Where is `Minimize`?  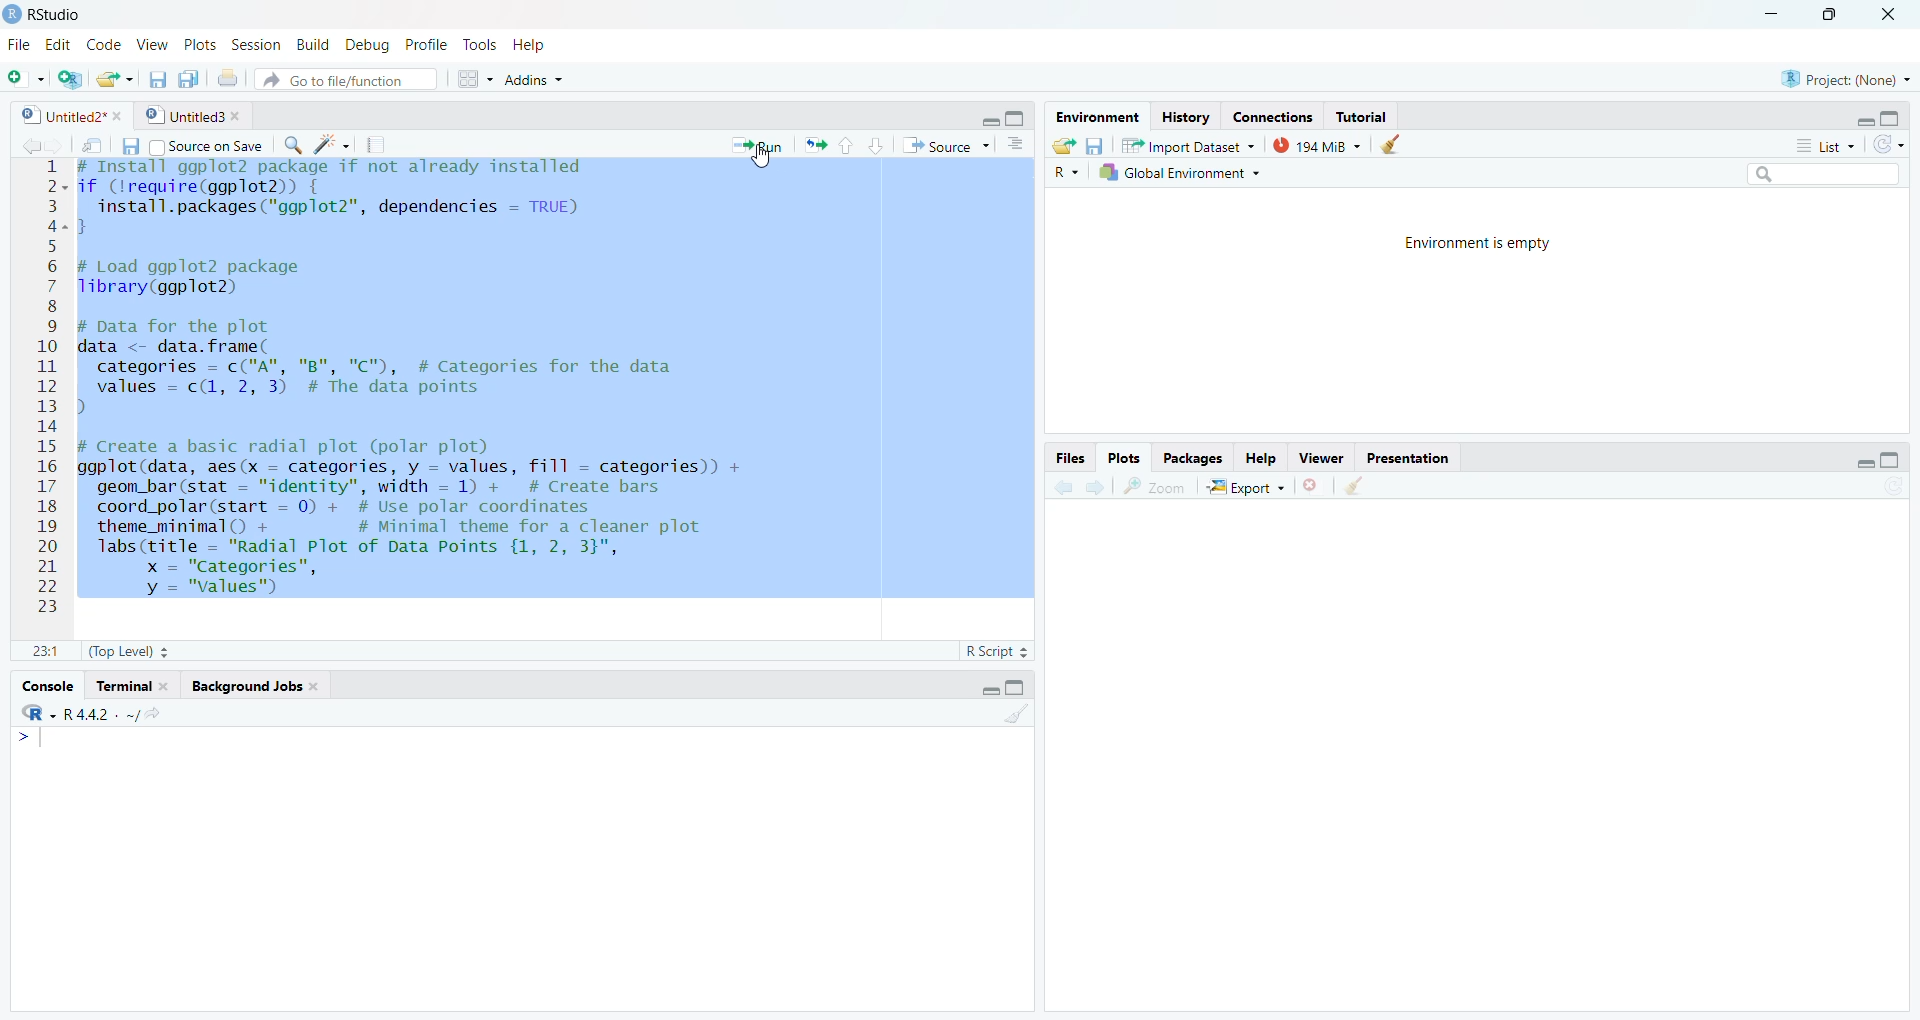
Minimize is located at coordinates (986, 690).